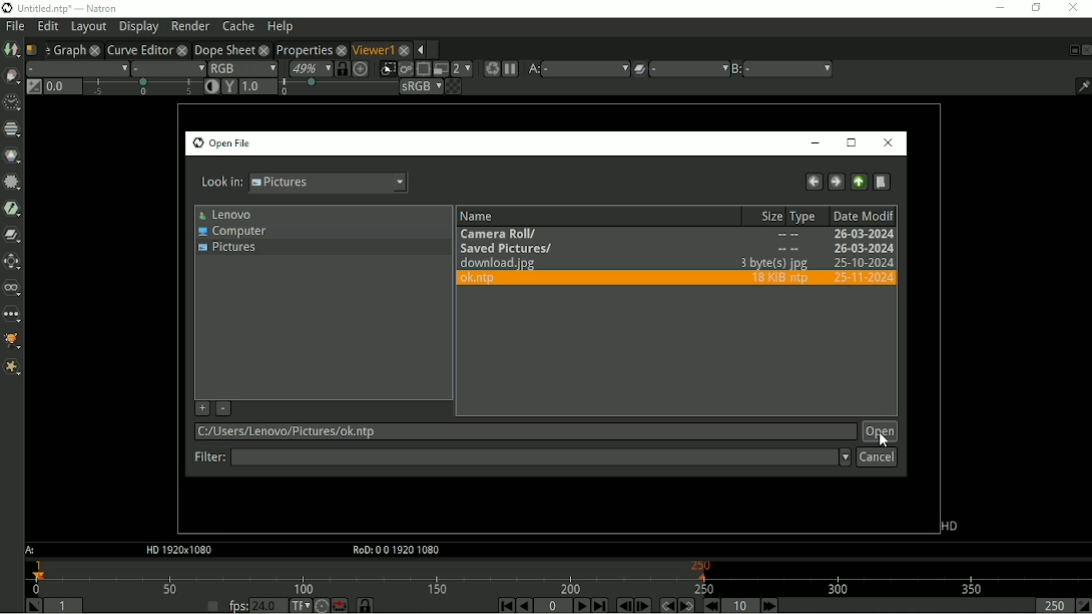 The image size is (1092, 614). What do you see at coordinates (554, 606) in the screenshot?
I see `Current frame` at bounding box center [554, 606].